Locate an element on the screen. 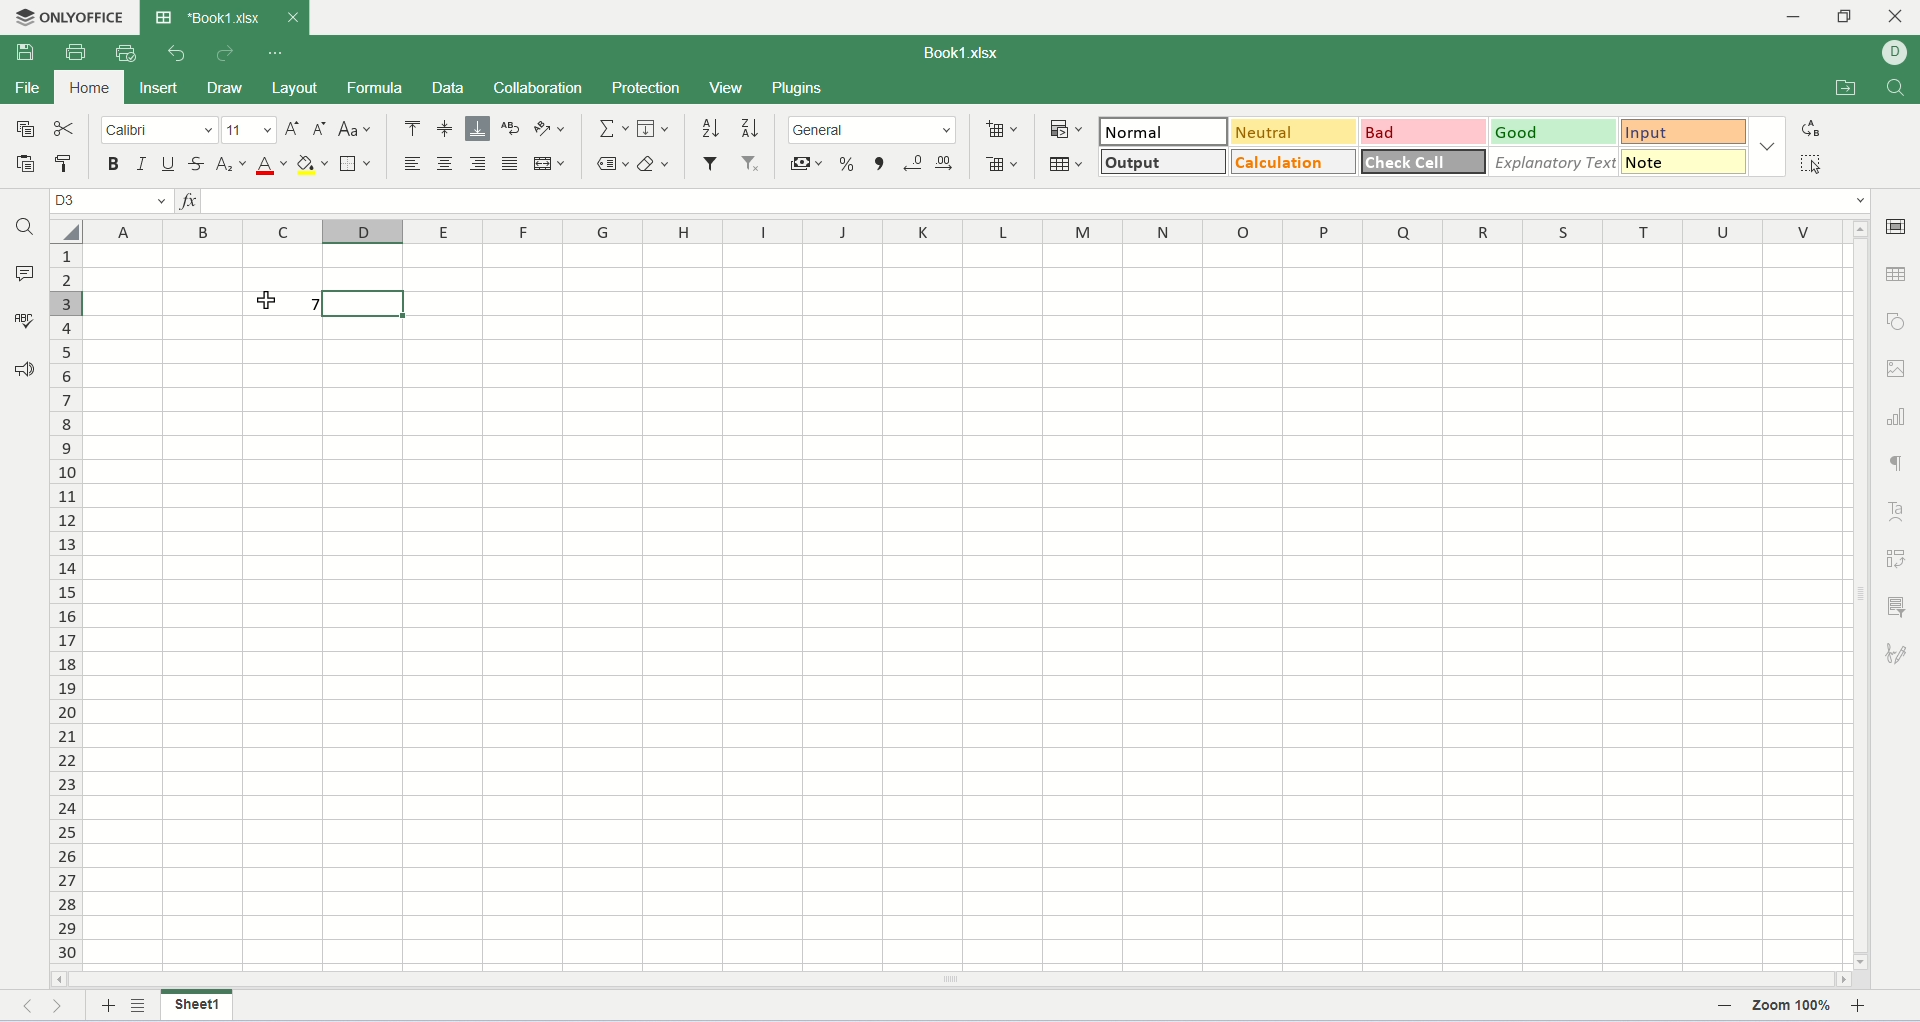  document is located at coordinates (962, 51).